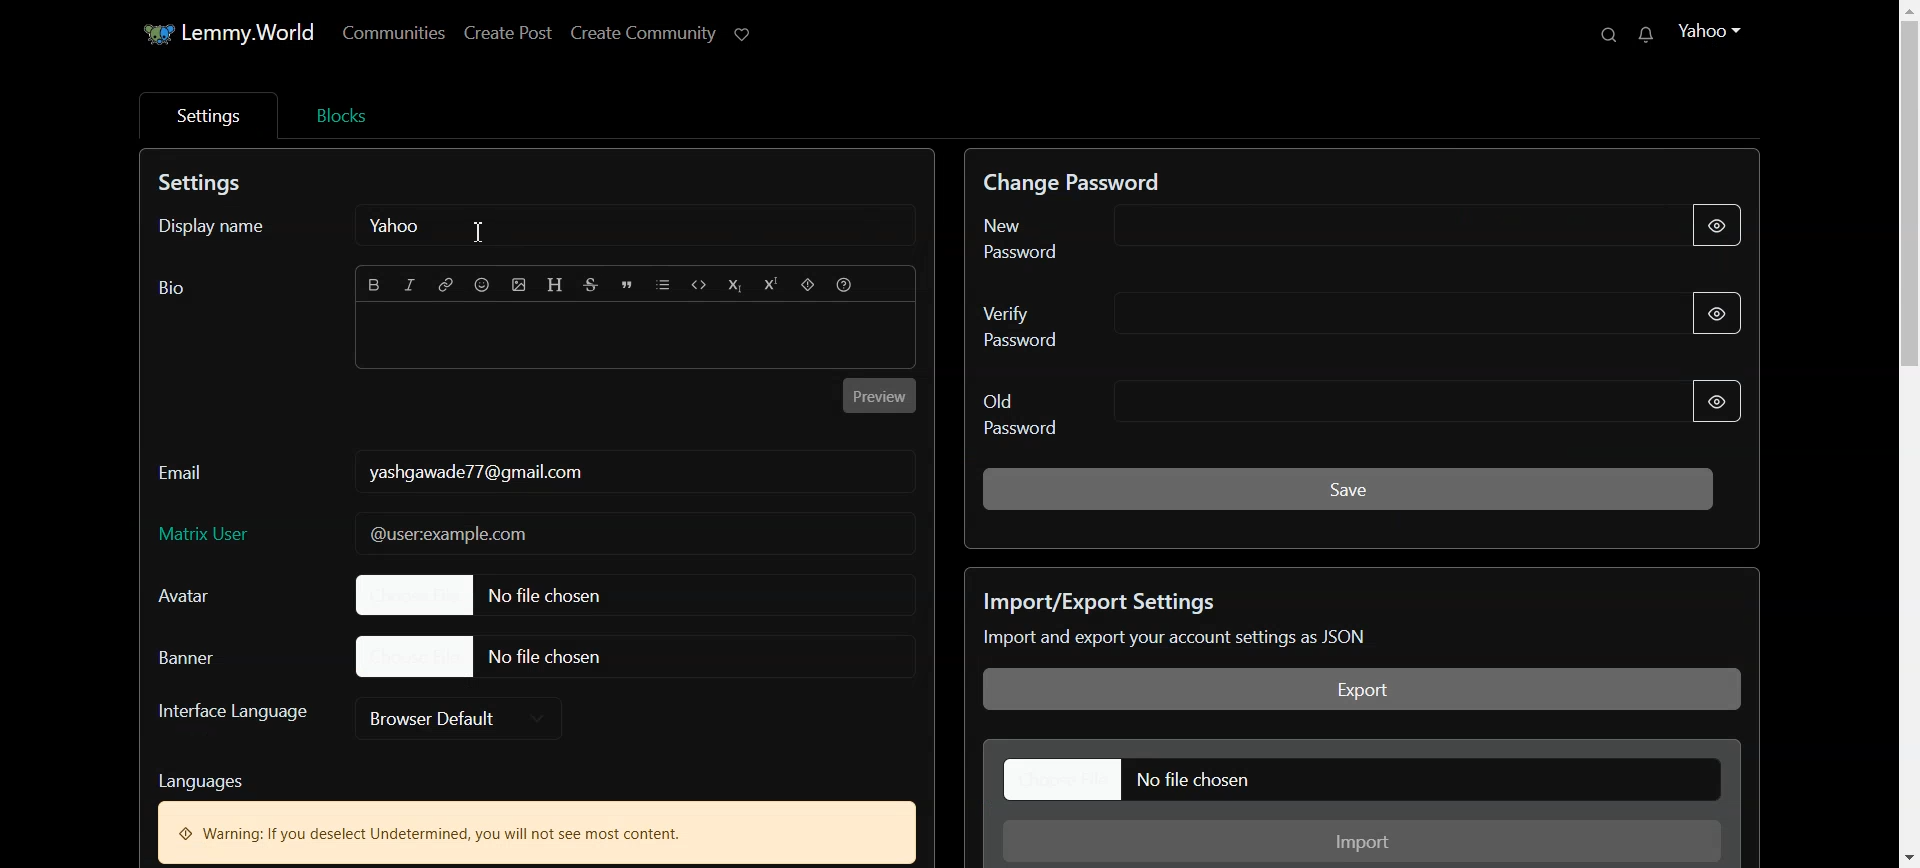  Describe the element at coordinates (478, 232) in the screenshot. I see `Text cursor` at that location.